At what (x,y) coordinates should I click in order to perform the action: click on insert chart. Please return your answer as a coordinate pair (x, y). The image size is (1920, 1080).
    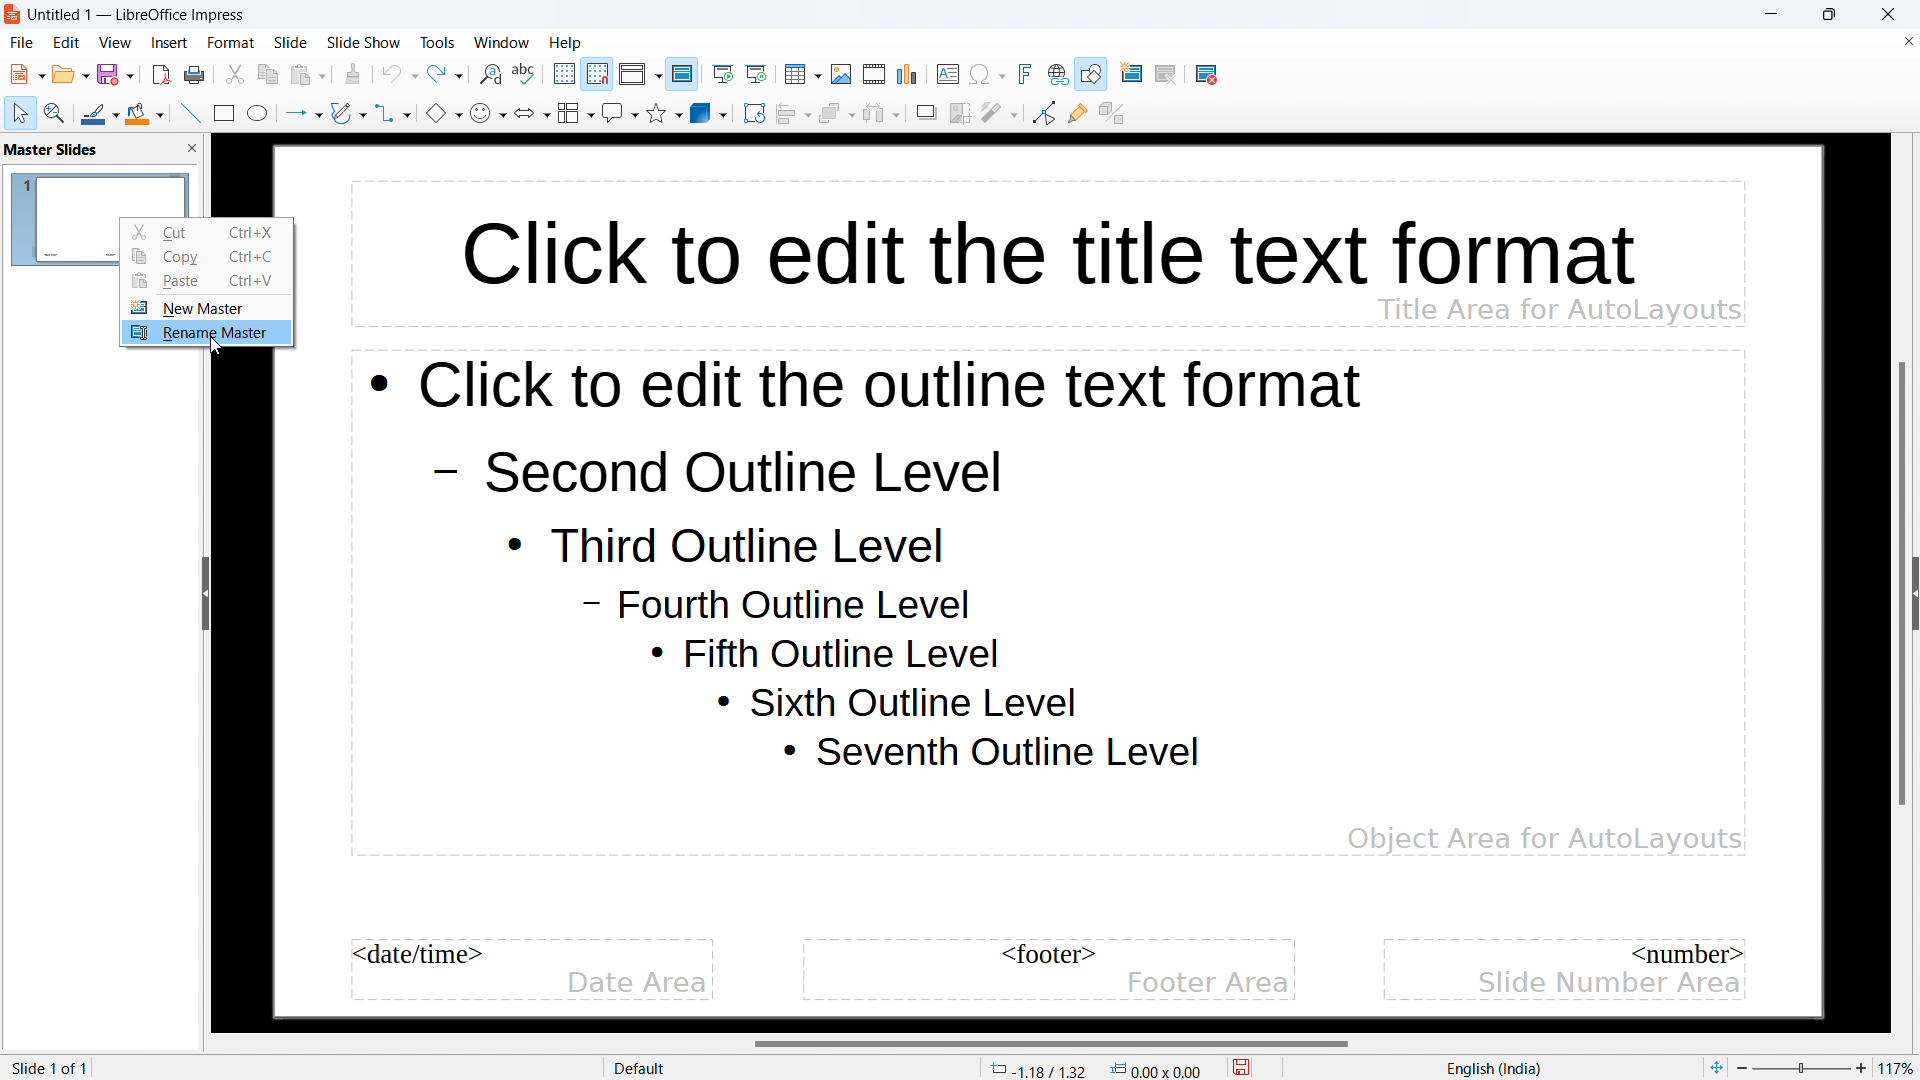
    Looking at the image, I should click on (908, 74).